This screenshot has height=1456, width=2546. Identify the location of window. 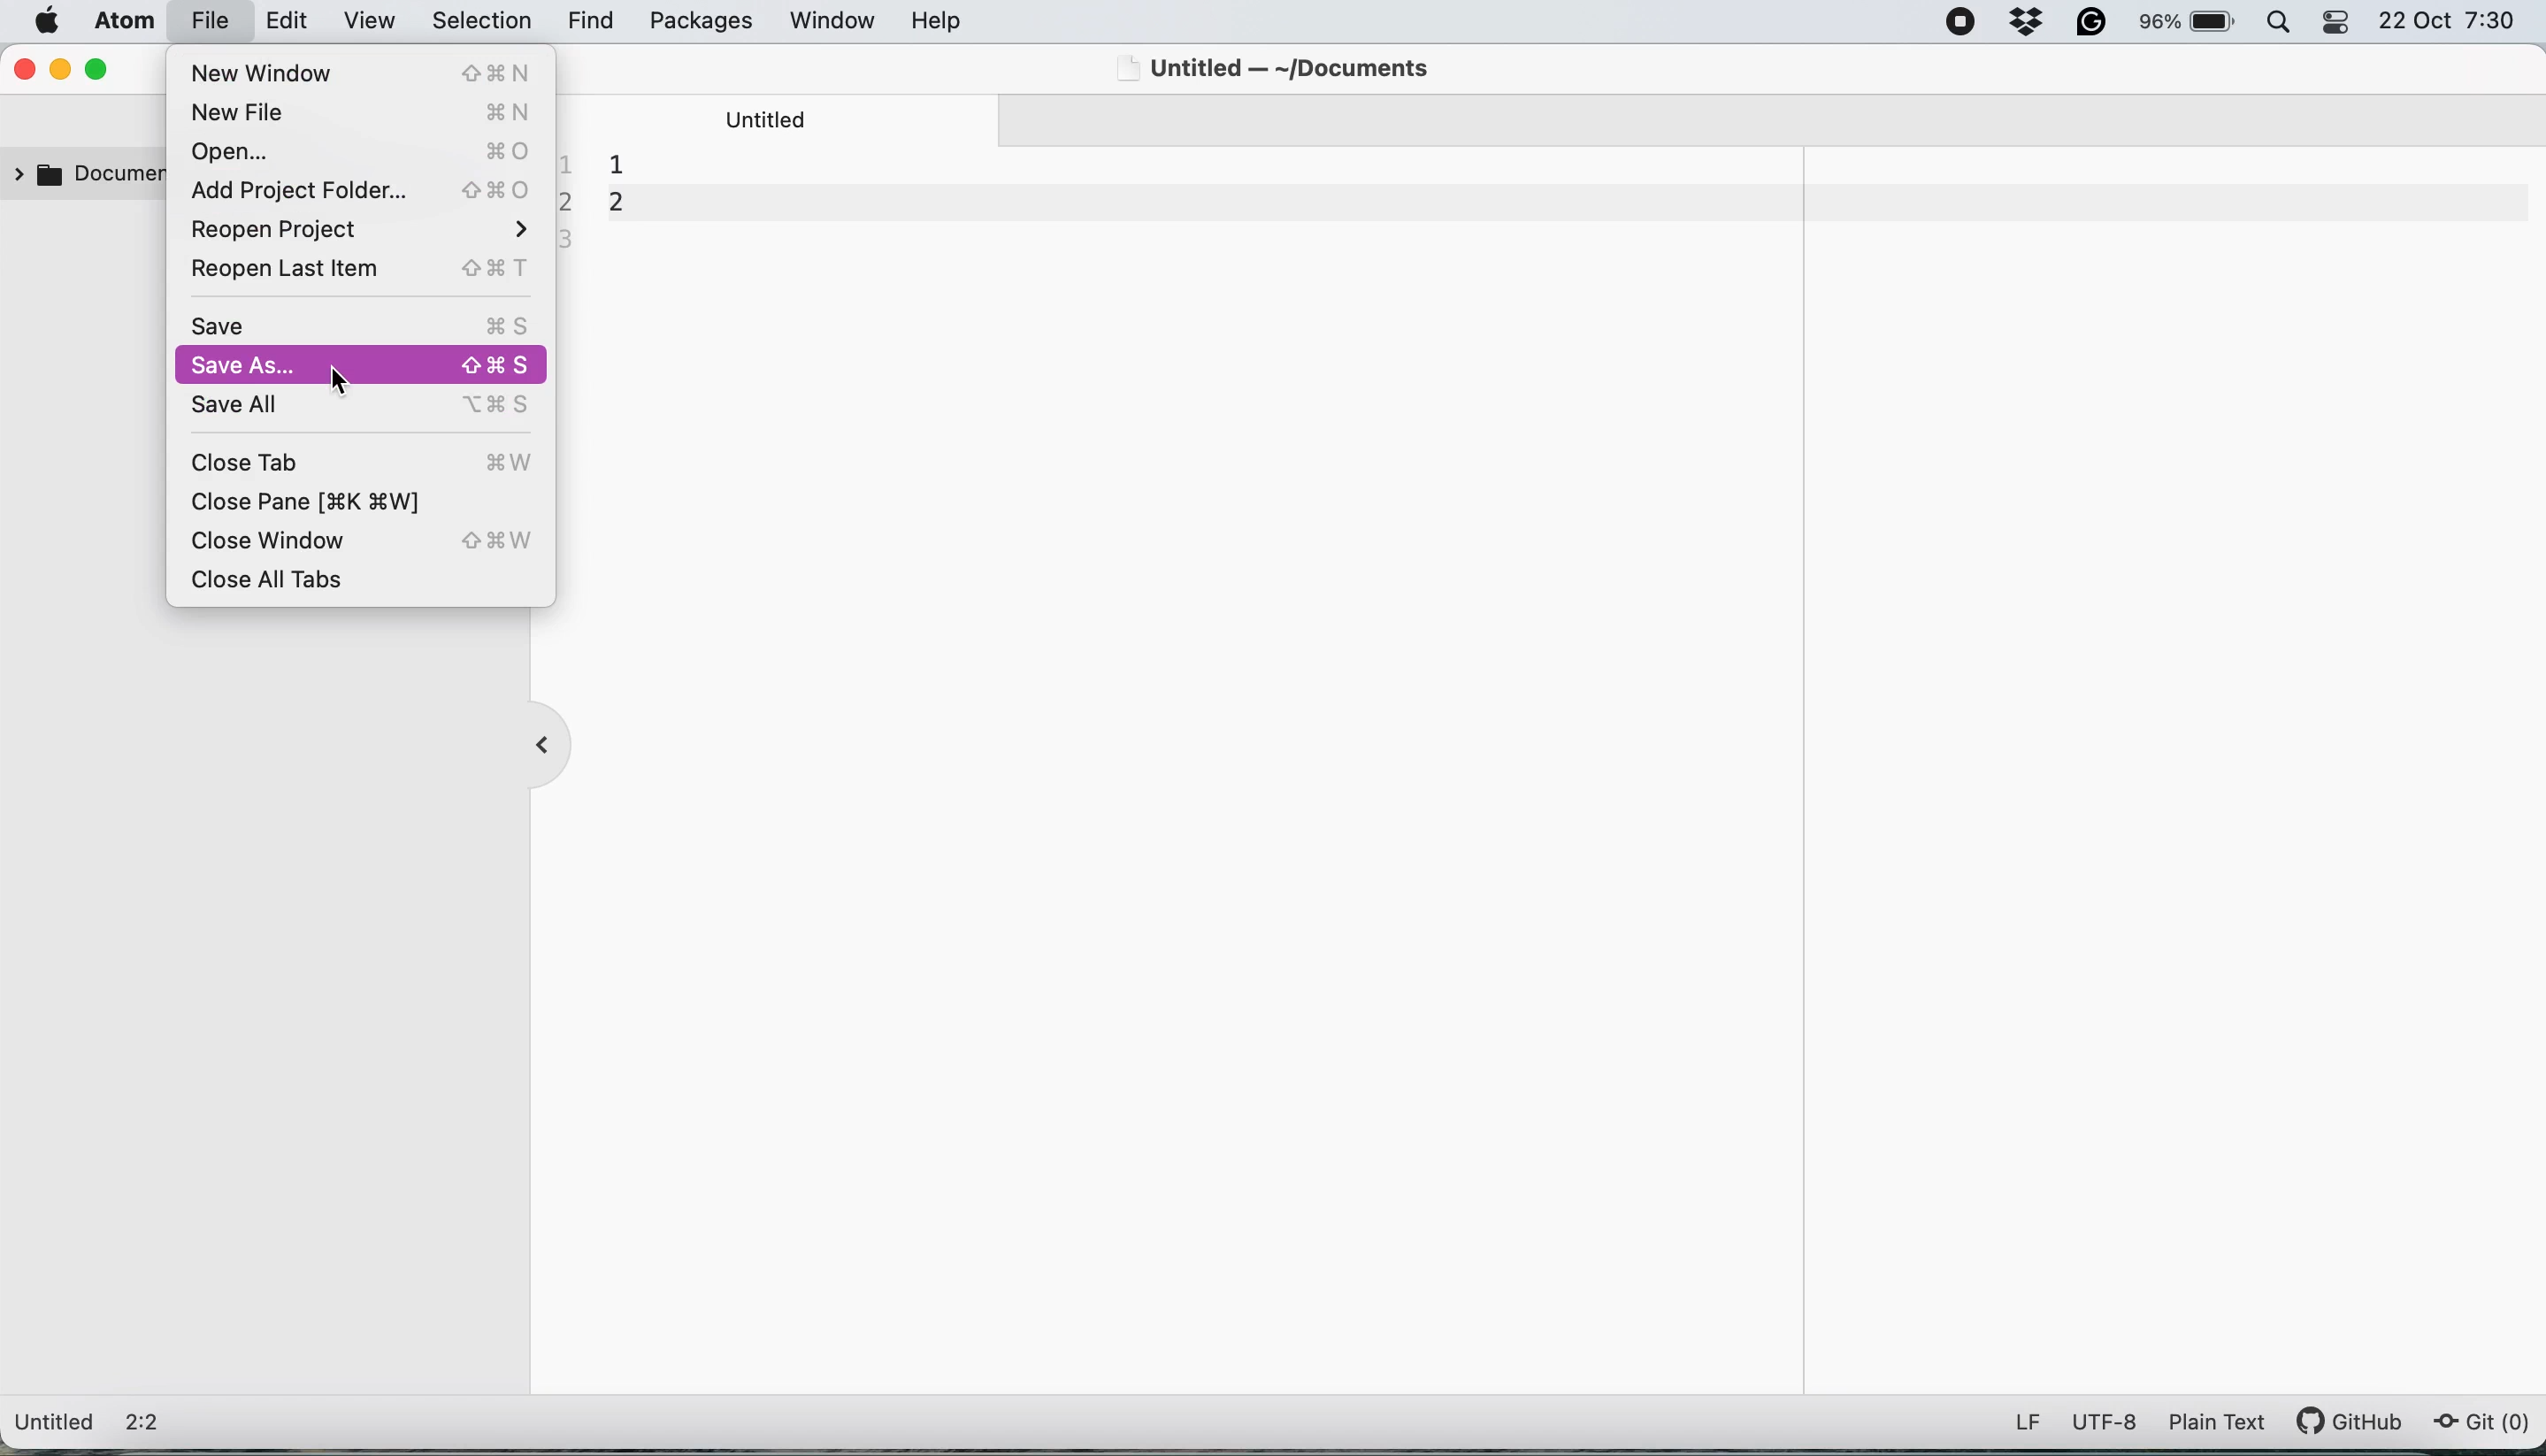
(834, 21).